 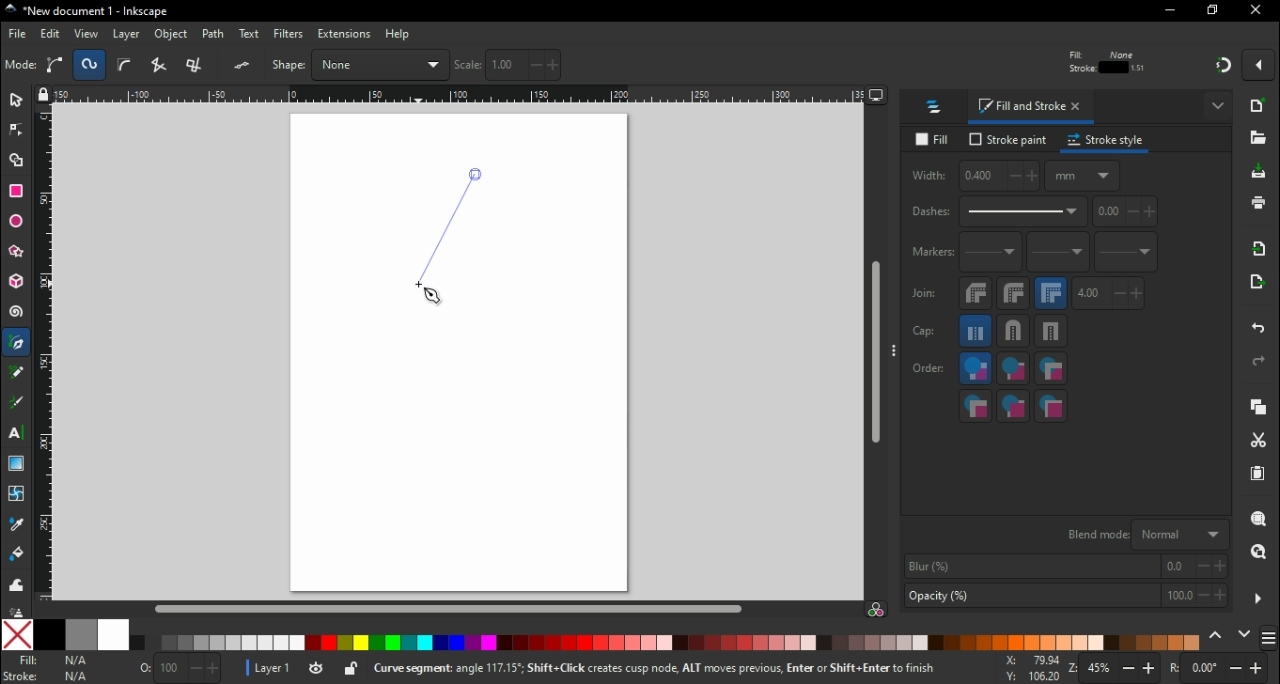 What do you see at coordinates (17, 257) in the screenshot?
I see `star/polygon tool` at bounding box center [17, 257].